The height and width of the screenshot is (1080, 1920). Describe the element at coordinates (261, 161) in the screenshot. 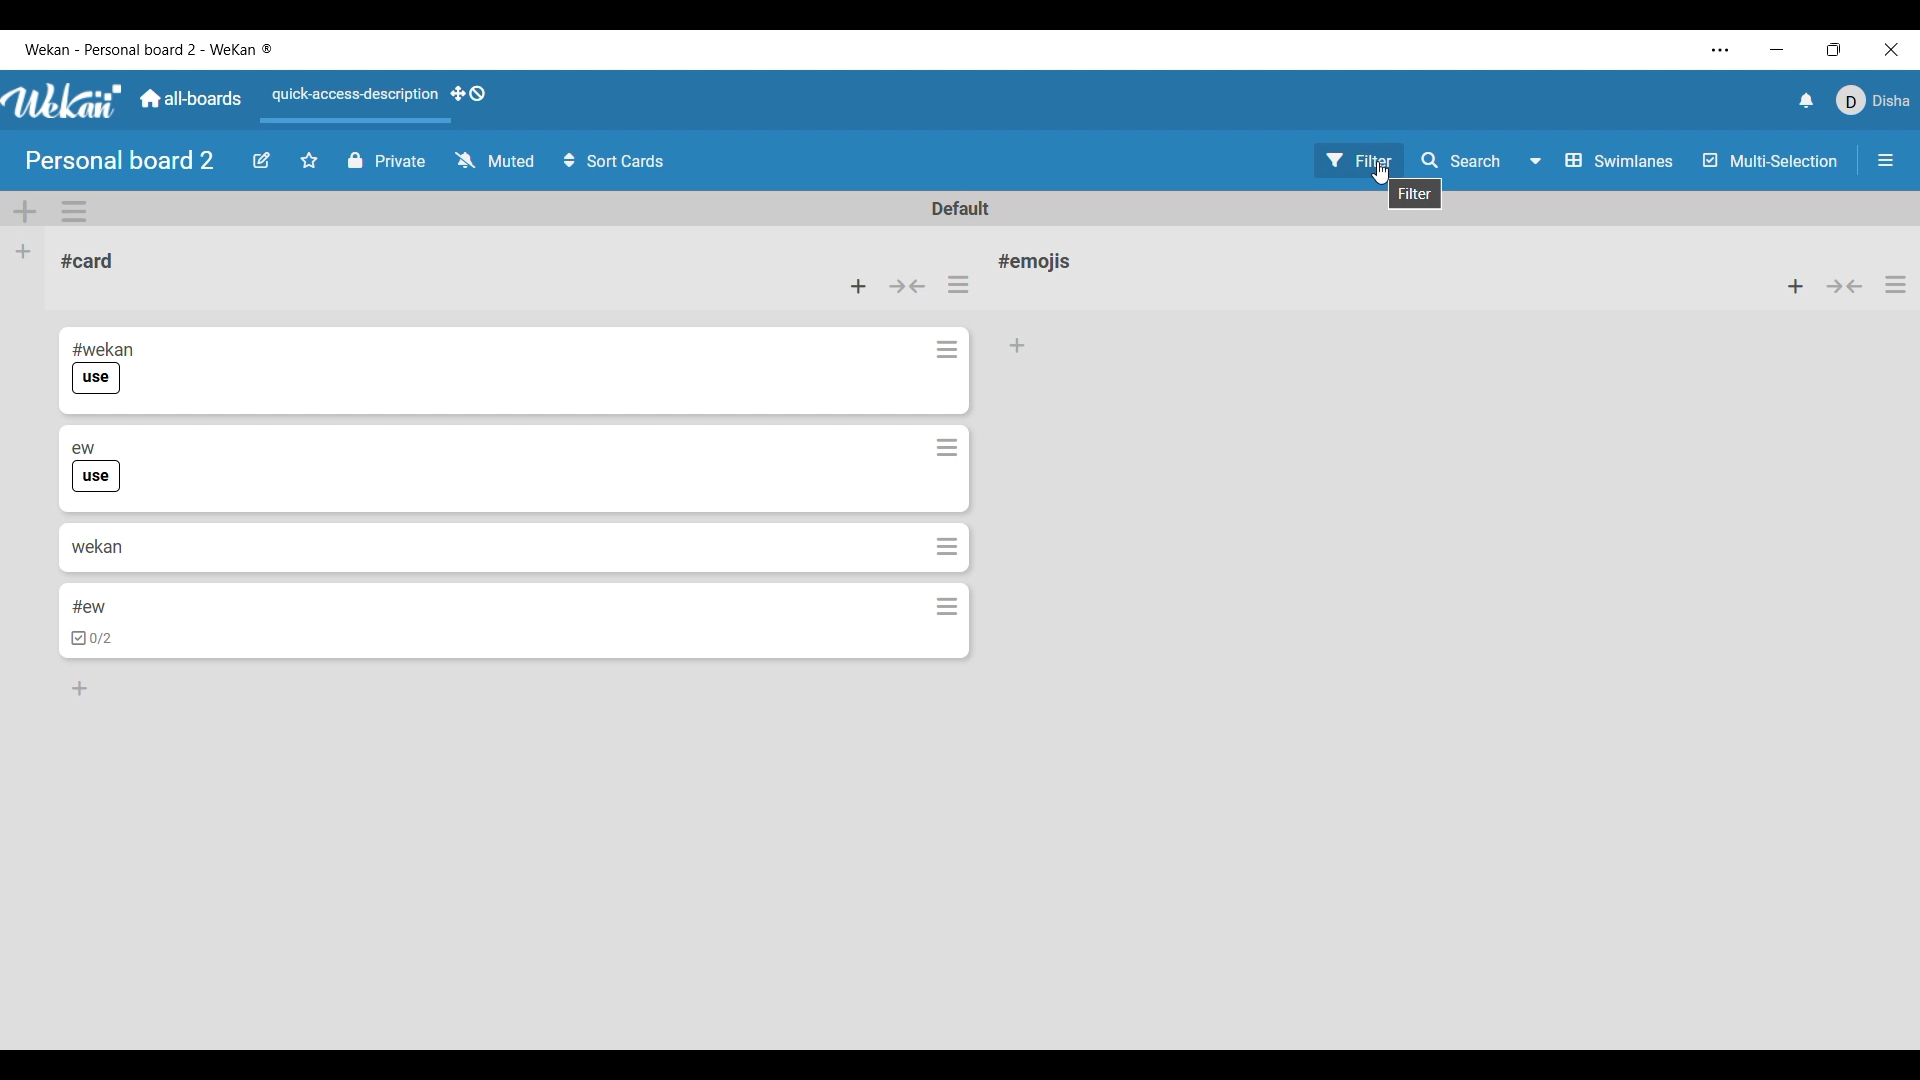

I see `Edit` at that location.